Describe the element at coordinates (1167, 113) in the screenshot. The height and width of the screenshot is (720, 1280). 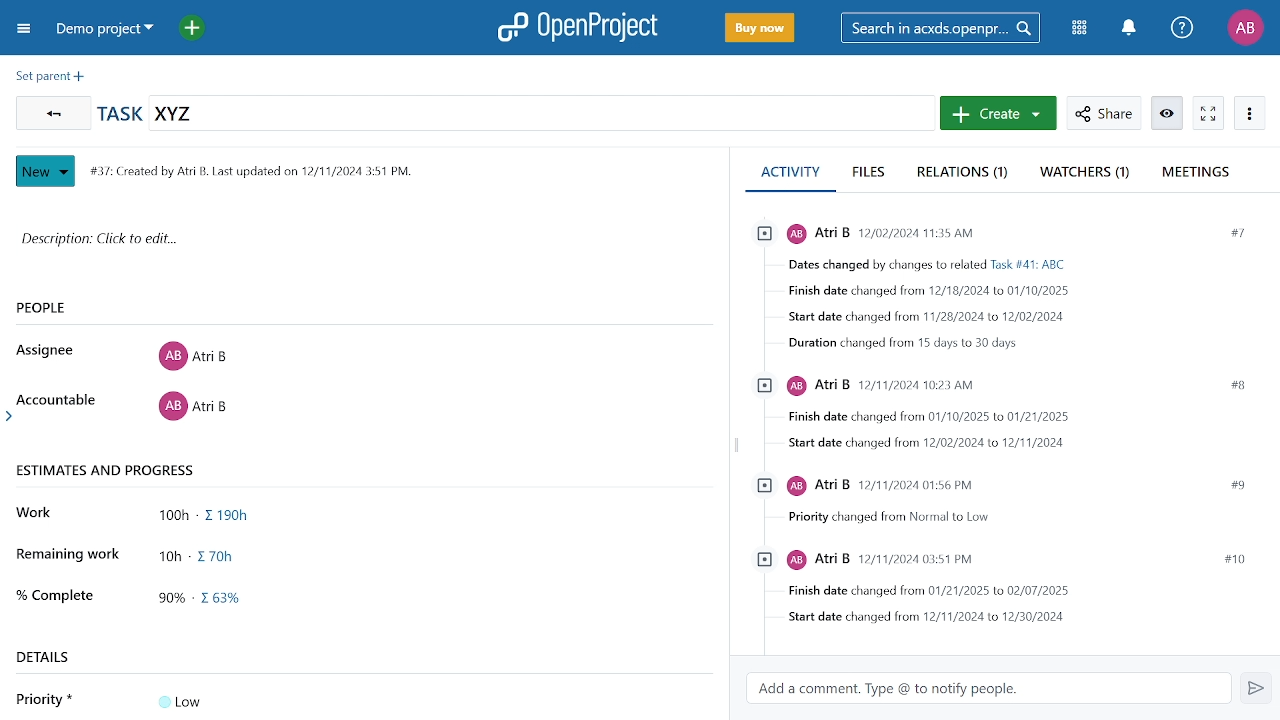
I see `Unwatch workpackage` at that location.